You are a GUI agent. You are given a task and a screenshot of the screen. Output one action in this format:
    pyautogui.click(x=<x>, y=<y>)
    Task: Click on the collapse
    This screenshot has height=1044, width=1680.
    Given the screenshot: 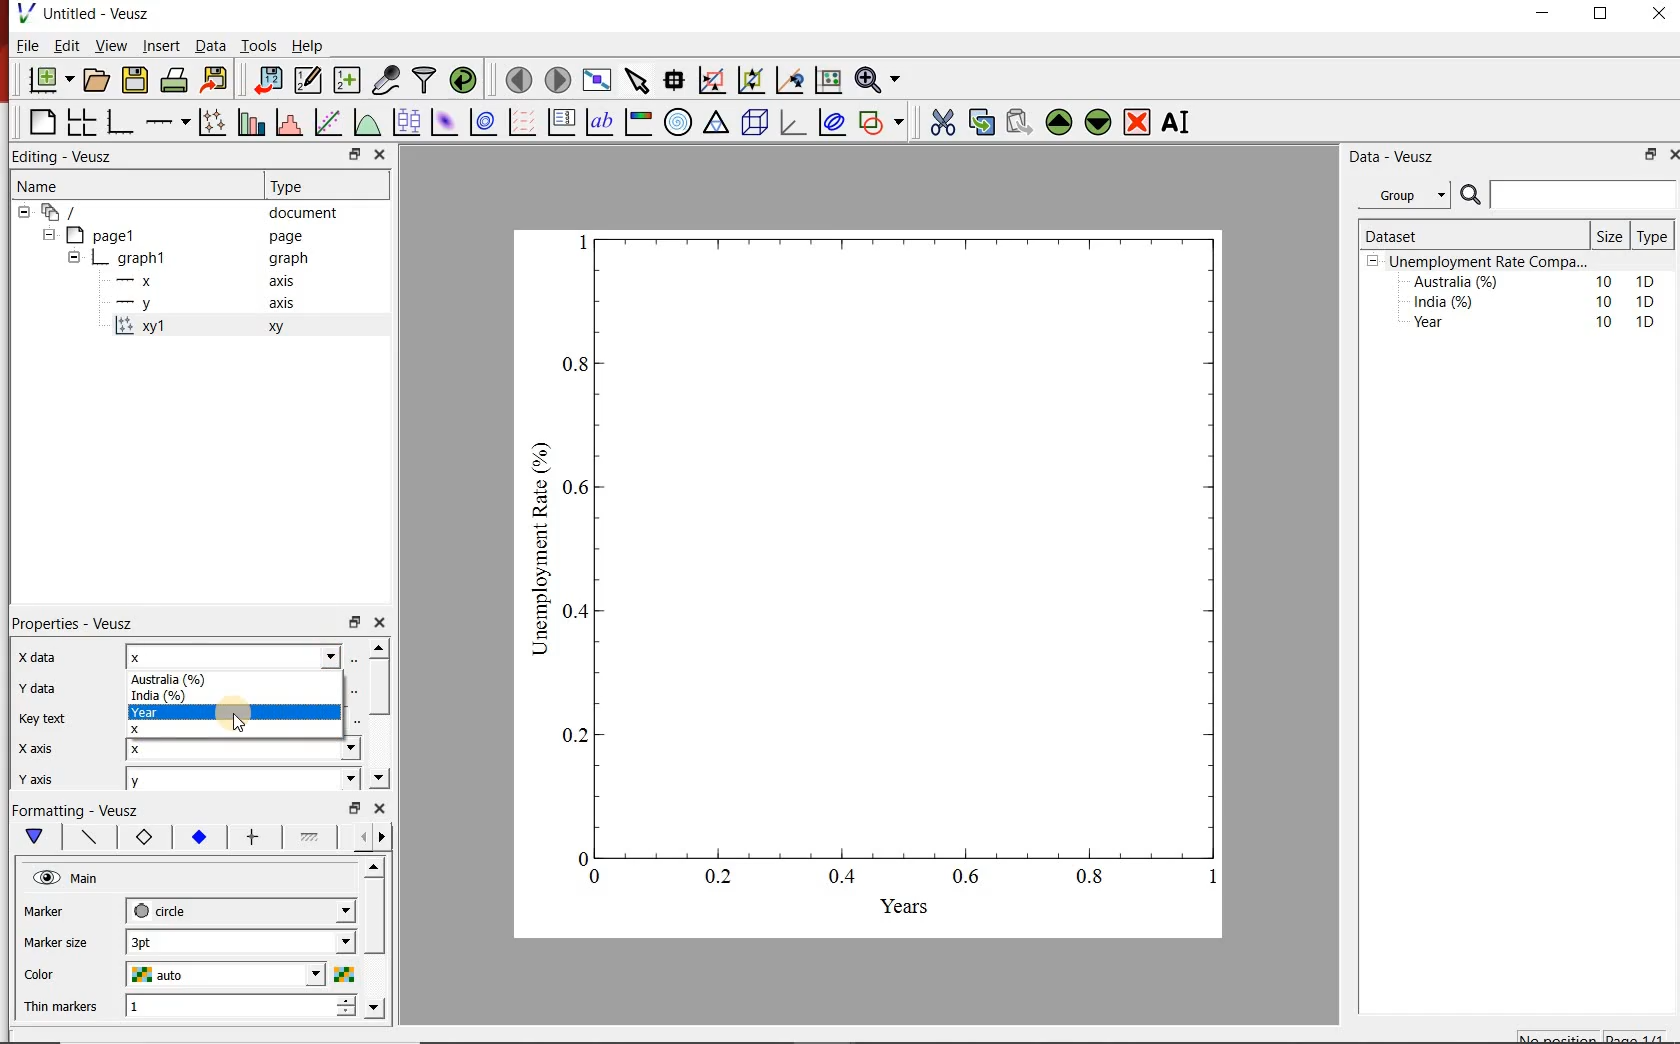 What is the action you would take?
    pyautogui.click(x=48, y=235)
    